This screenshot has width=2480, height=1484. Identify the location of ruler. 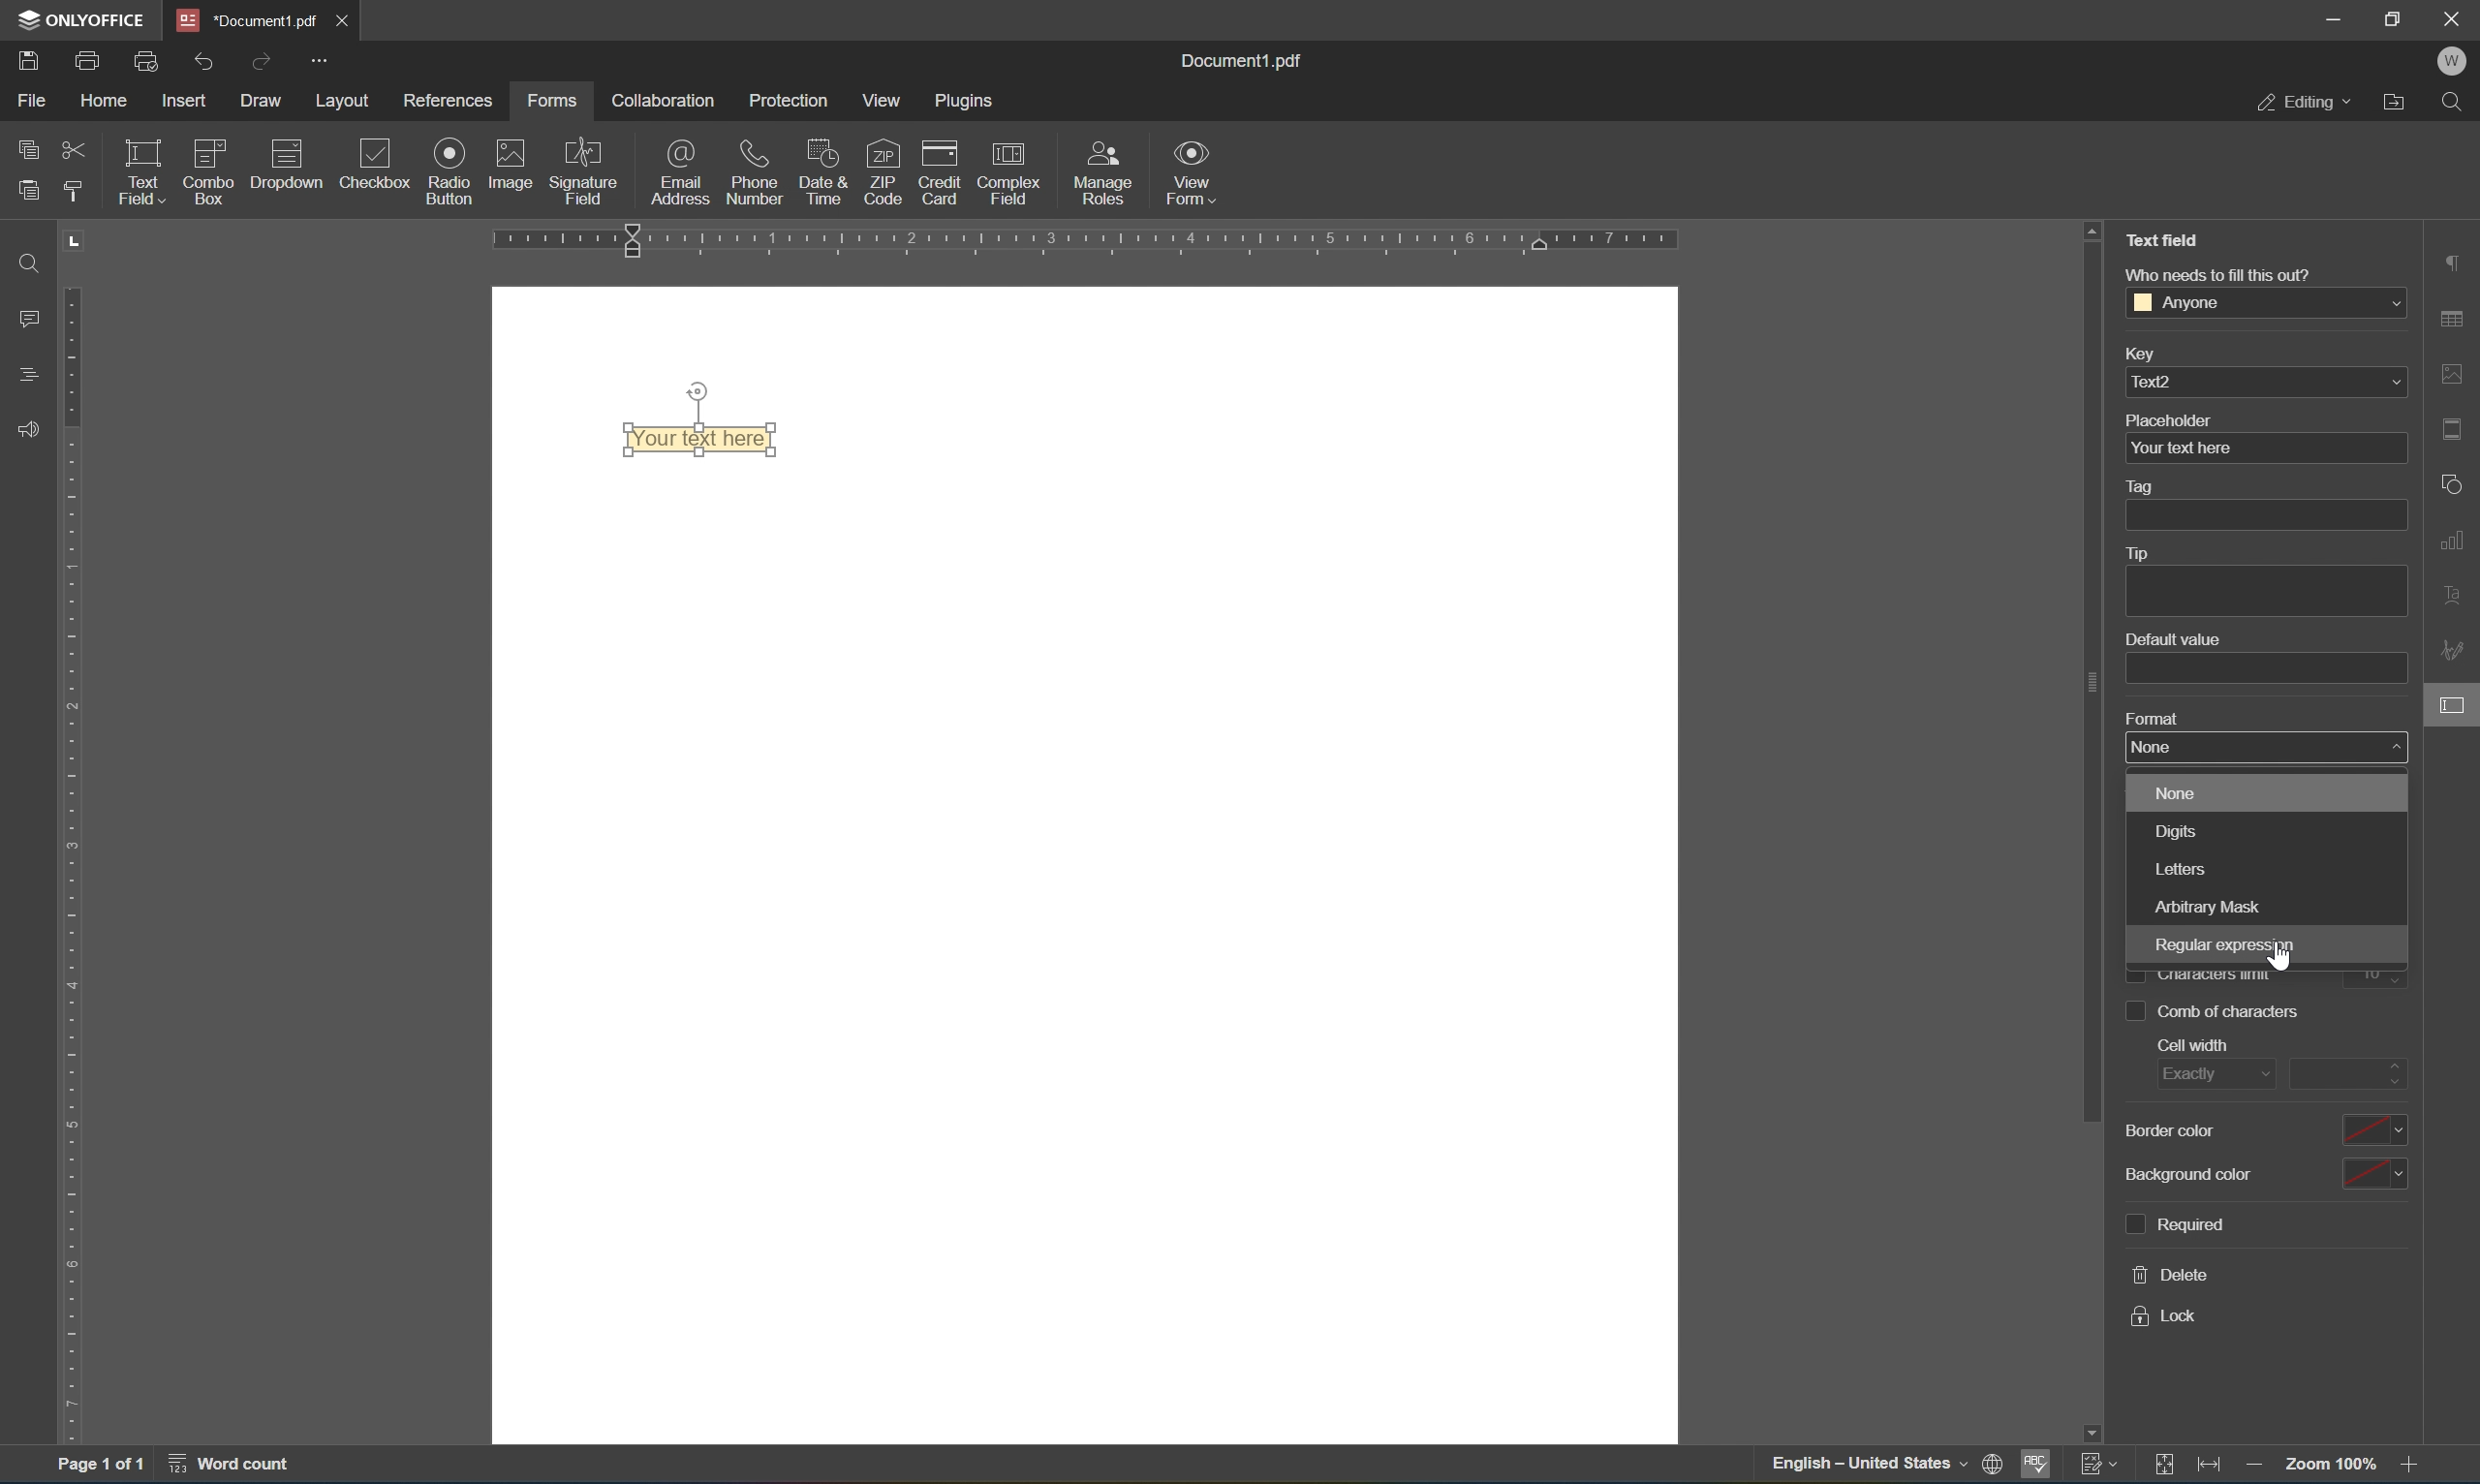
(1084, 242).